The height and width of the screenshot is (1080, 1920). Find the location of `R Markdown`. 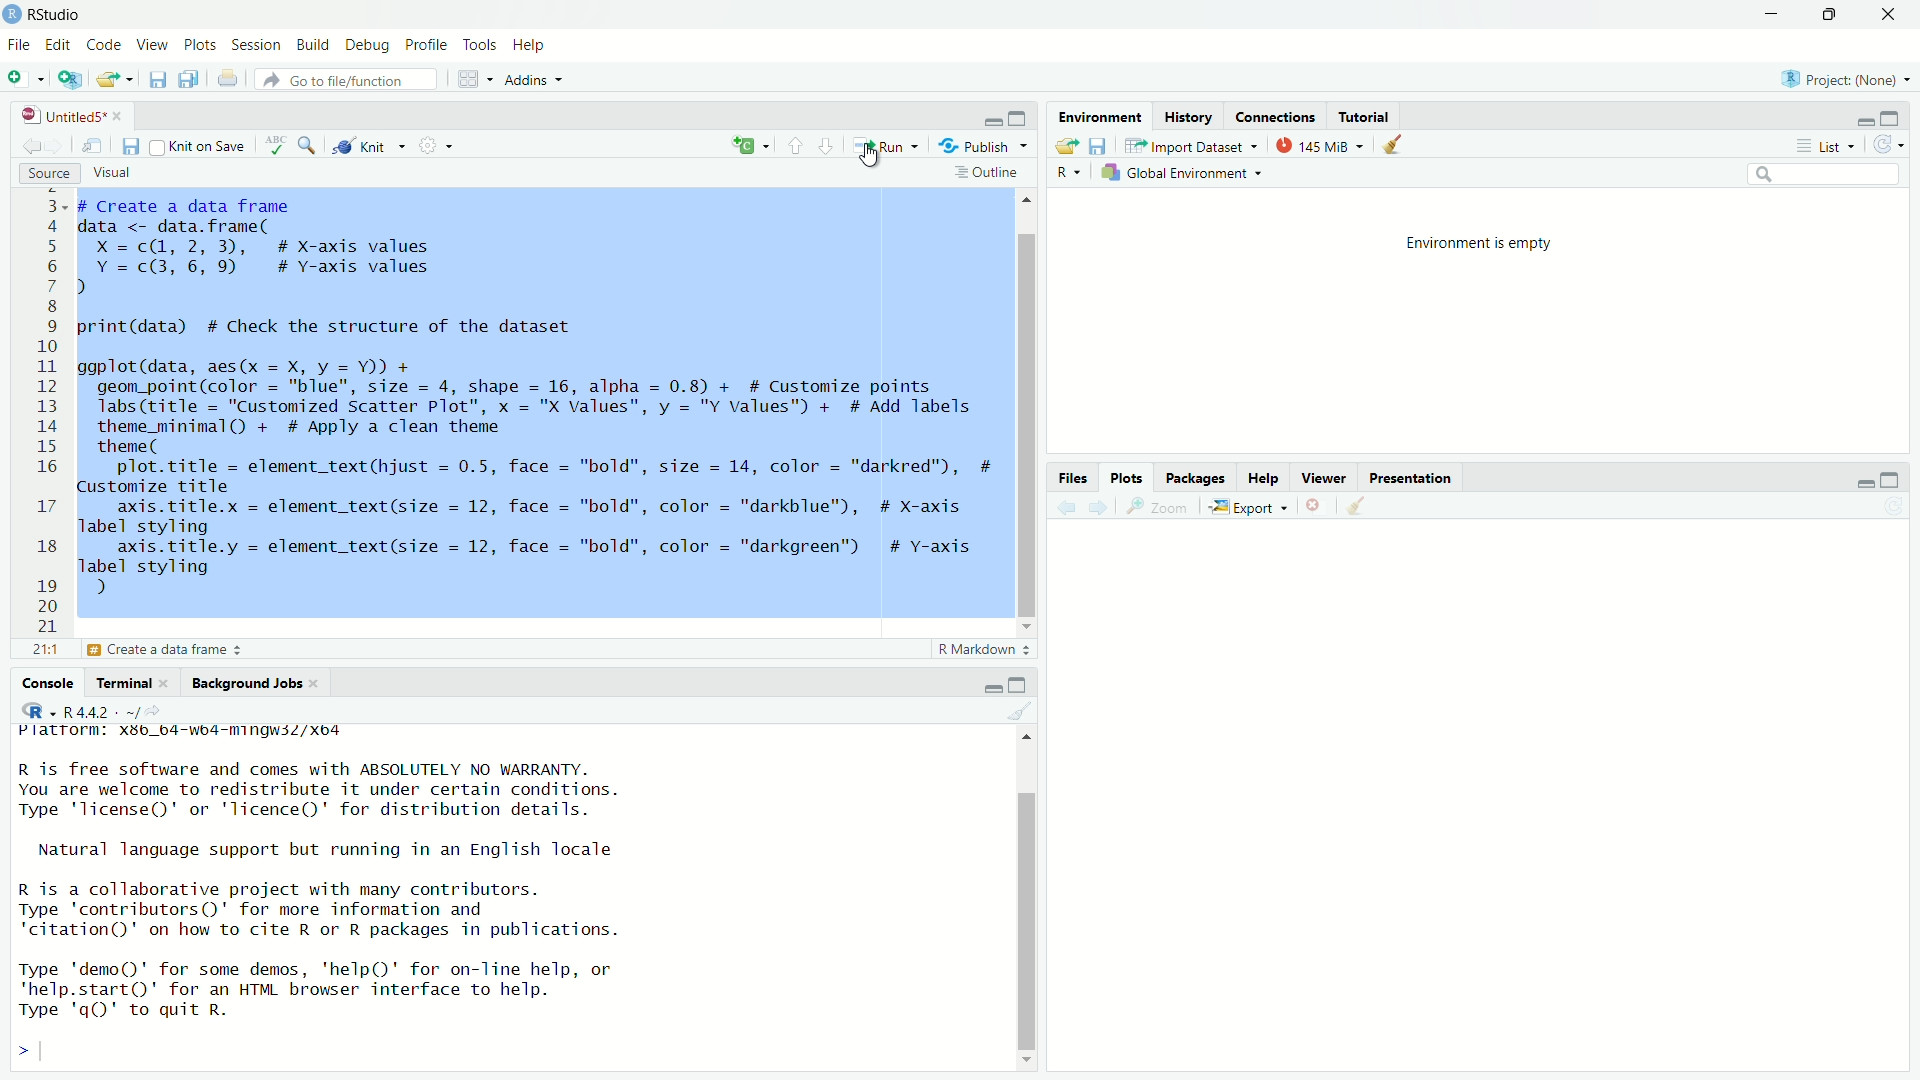

R Markdown is located at coordinates (984, 651).